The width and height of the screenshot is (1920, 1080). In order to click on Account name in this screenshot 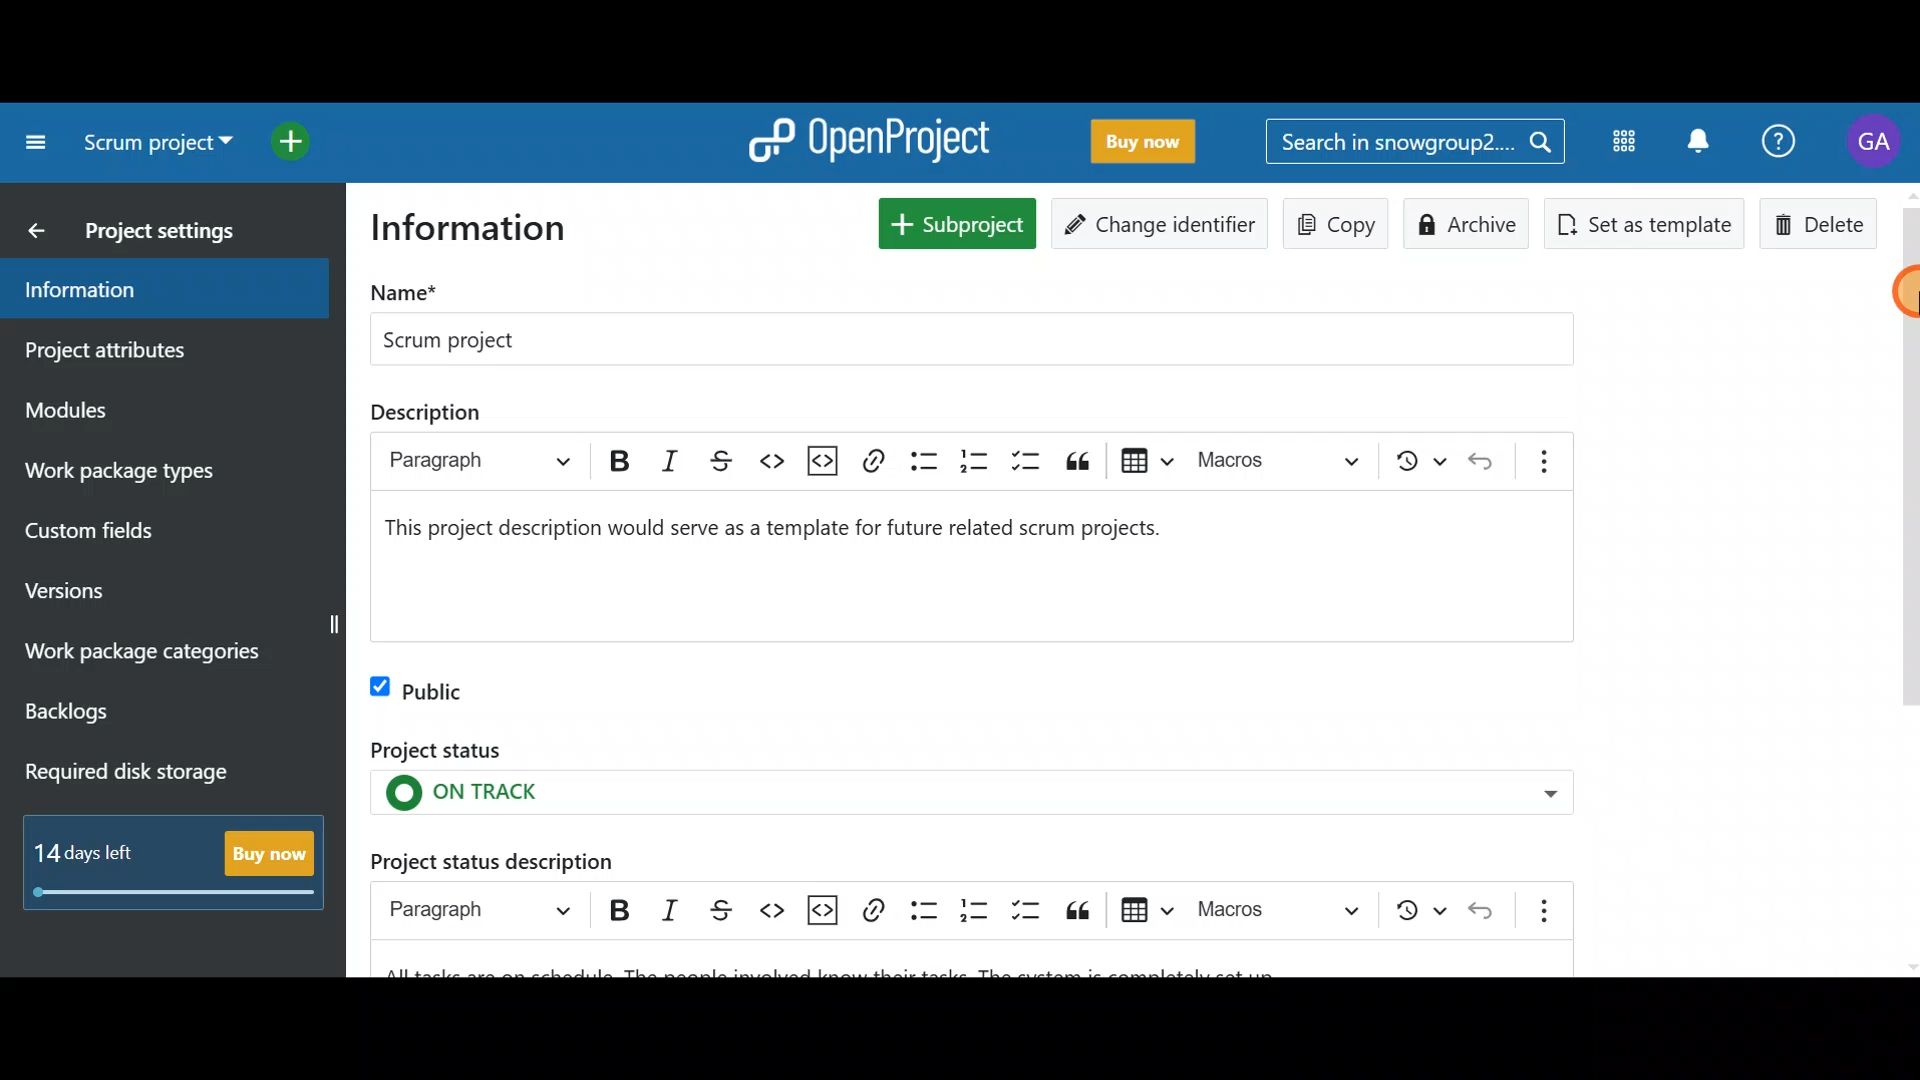, I will do `click(1878, 142)`.